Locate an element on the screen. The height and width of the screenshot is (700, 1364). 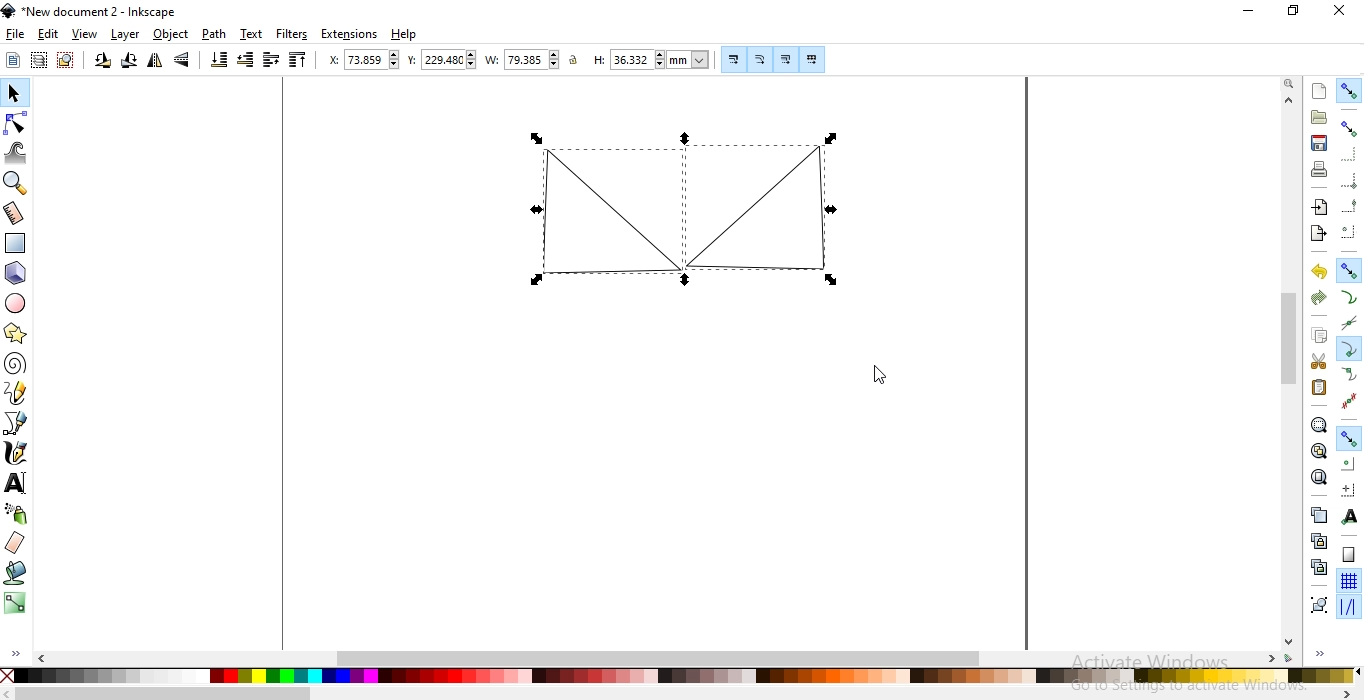
scrollbar is located at coordinates (682, 692).